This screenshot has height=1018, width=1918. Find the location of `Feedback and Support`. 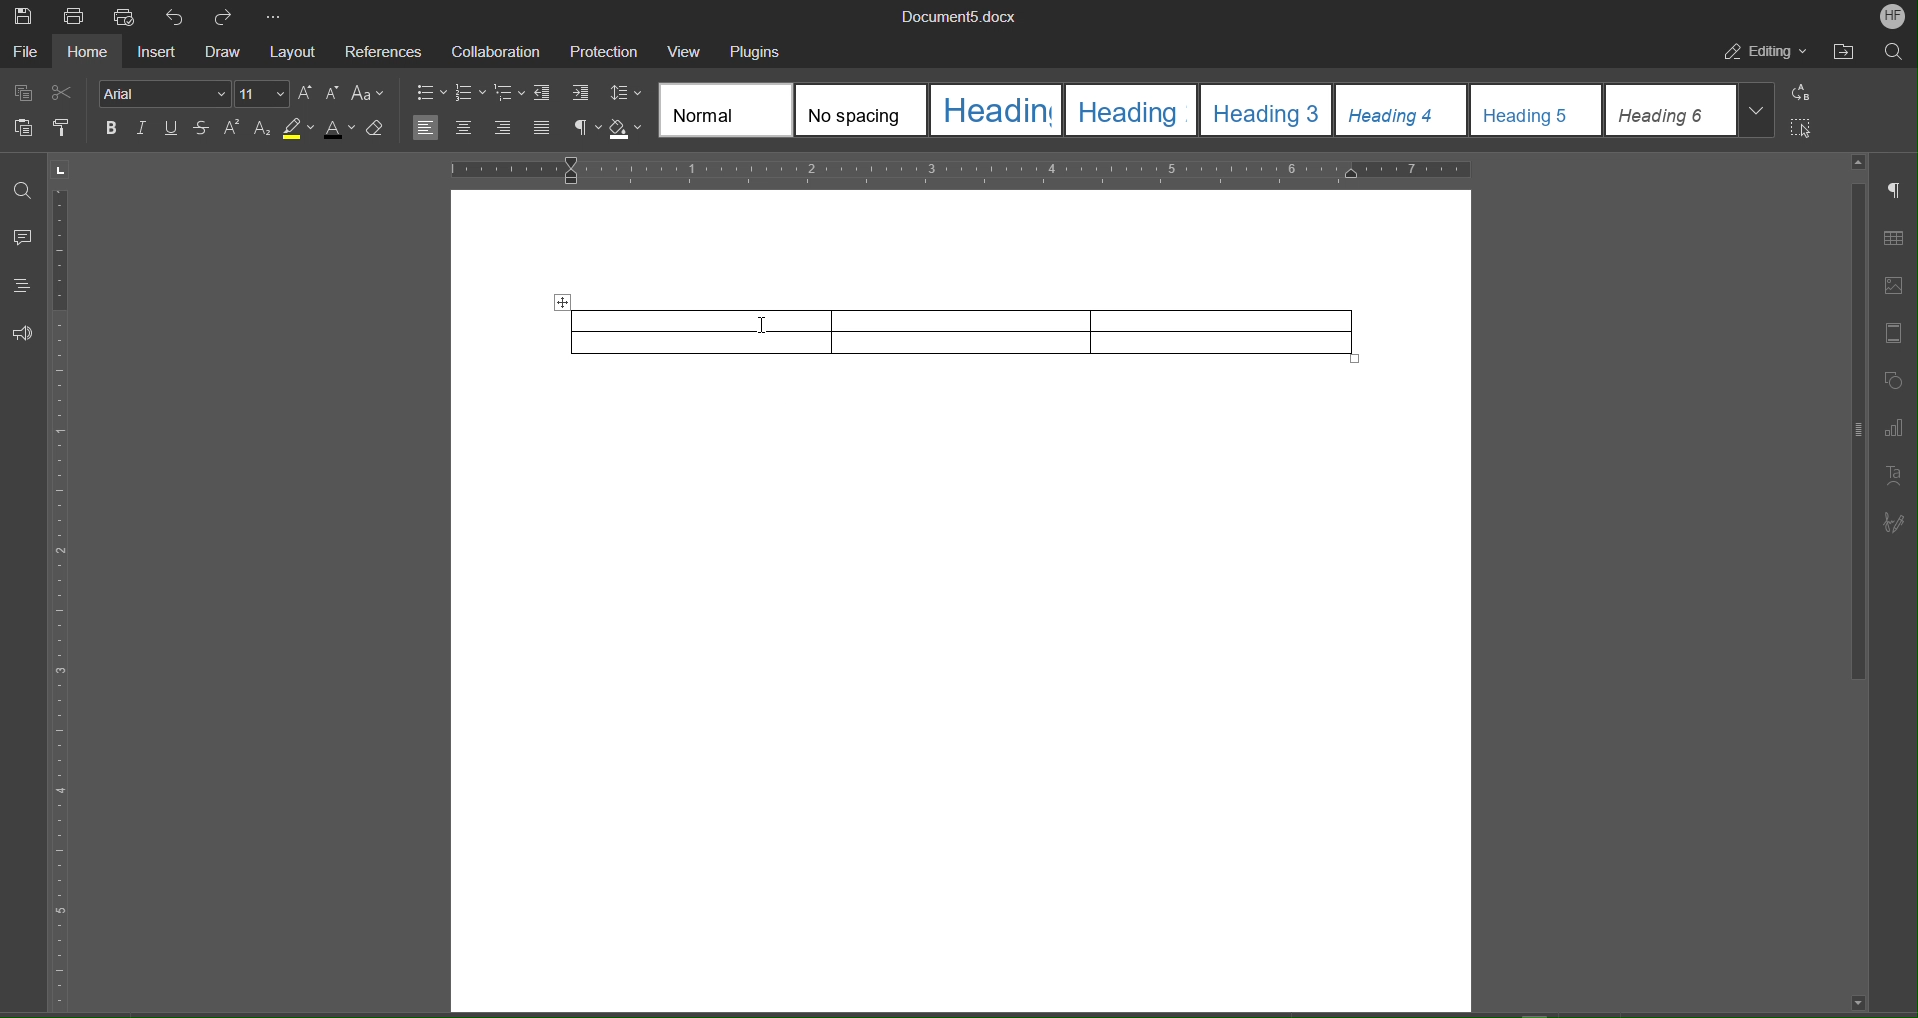

Feedback and Support is located at coordinates (23, 334).